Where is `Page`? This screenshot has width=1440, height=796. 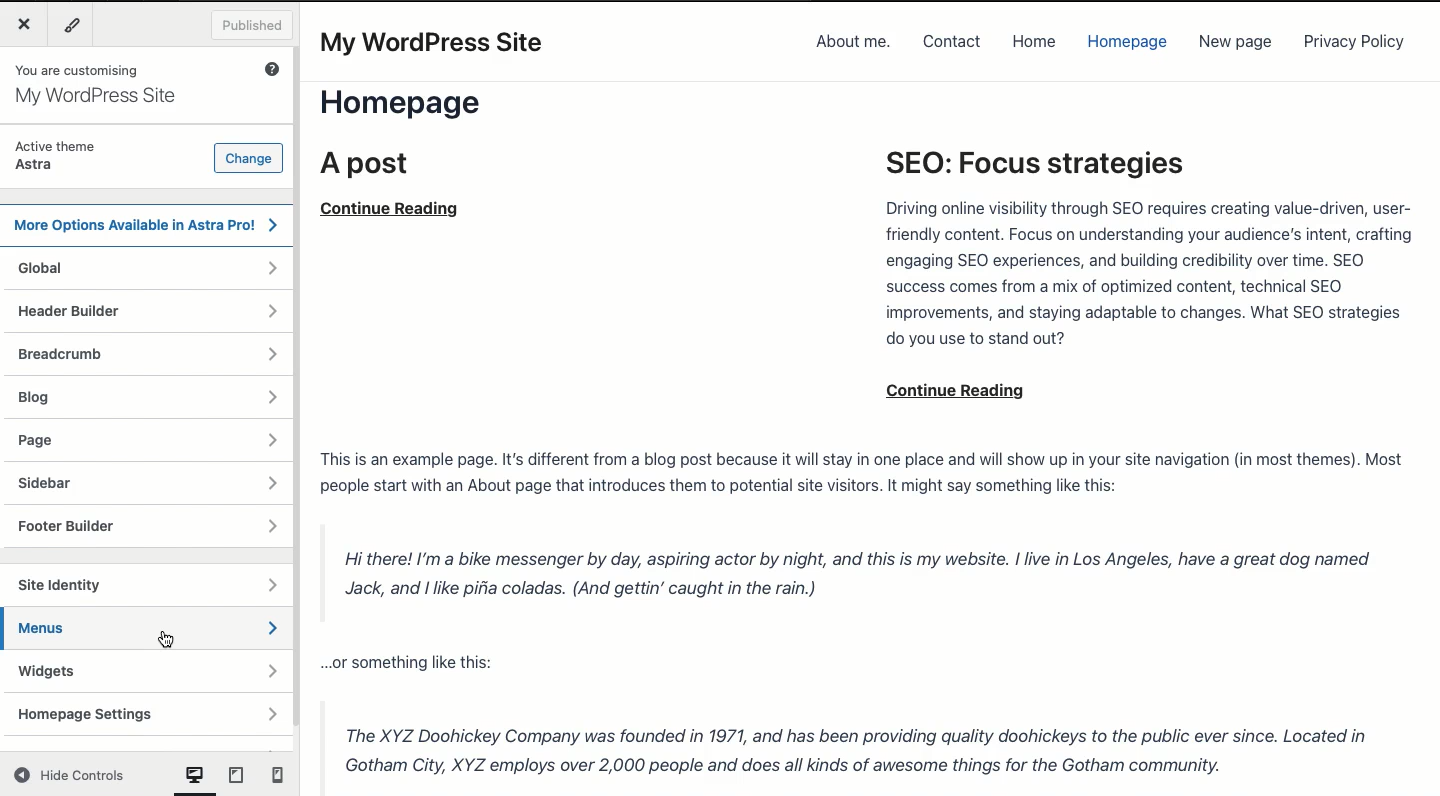
Page is located at coordinates (147, 439).